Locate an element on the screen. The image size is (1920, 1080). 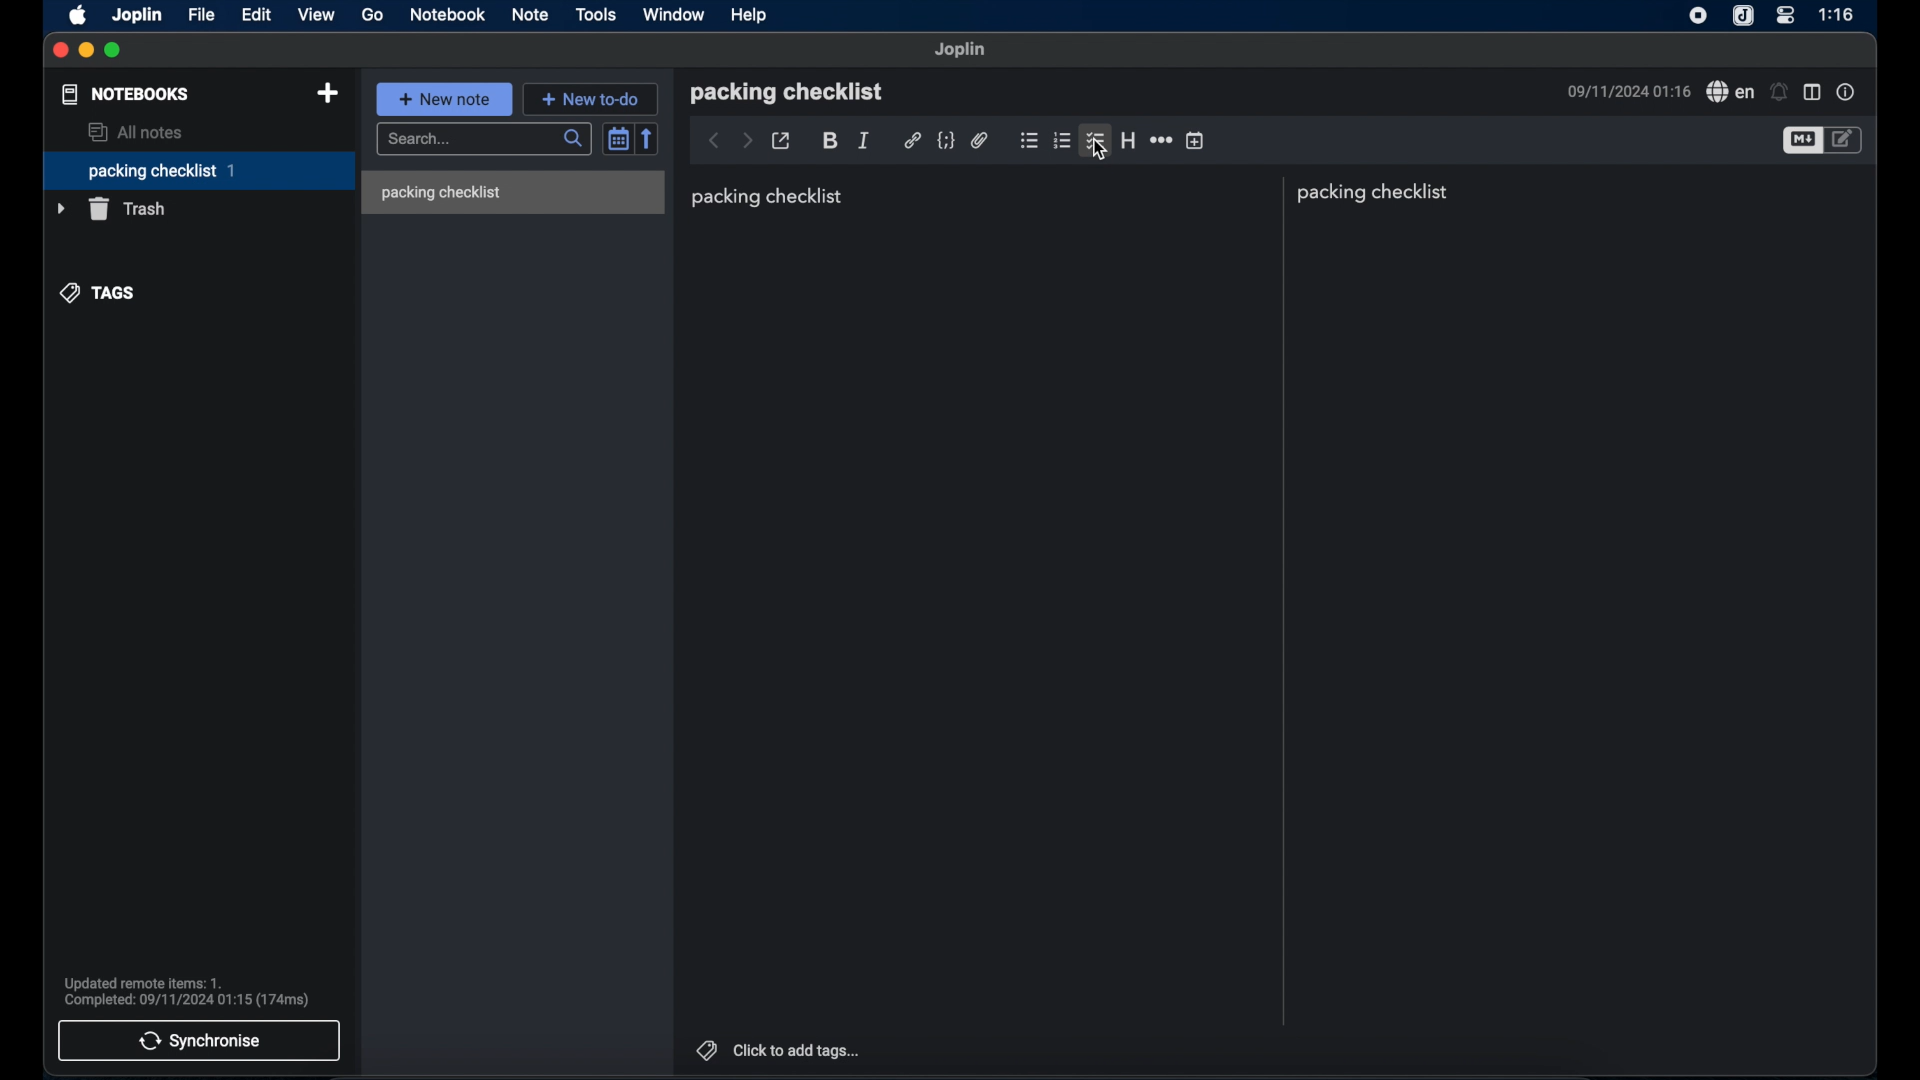
code is located at coordinates (945, 140).